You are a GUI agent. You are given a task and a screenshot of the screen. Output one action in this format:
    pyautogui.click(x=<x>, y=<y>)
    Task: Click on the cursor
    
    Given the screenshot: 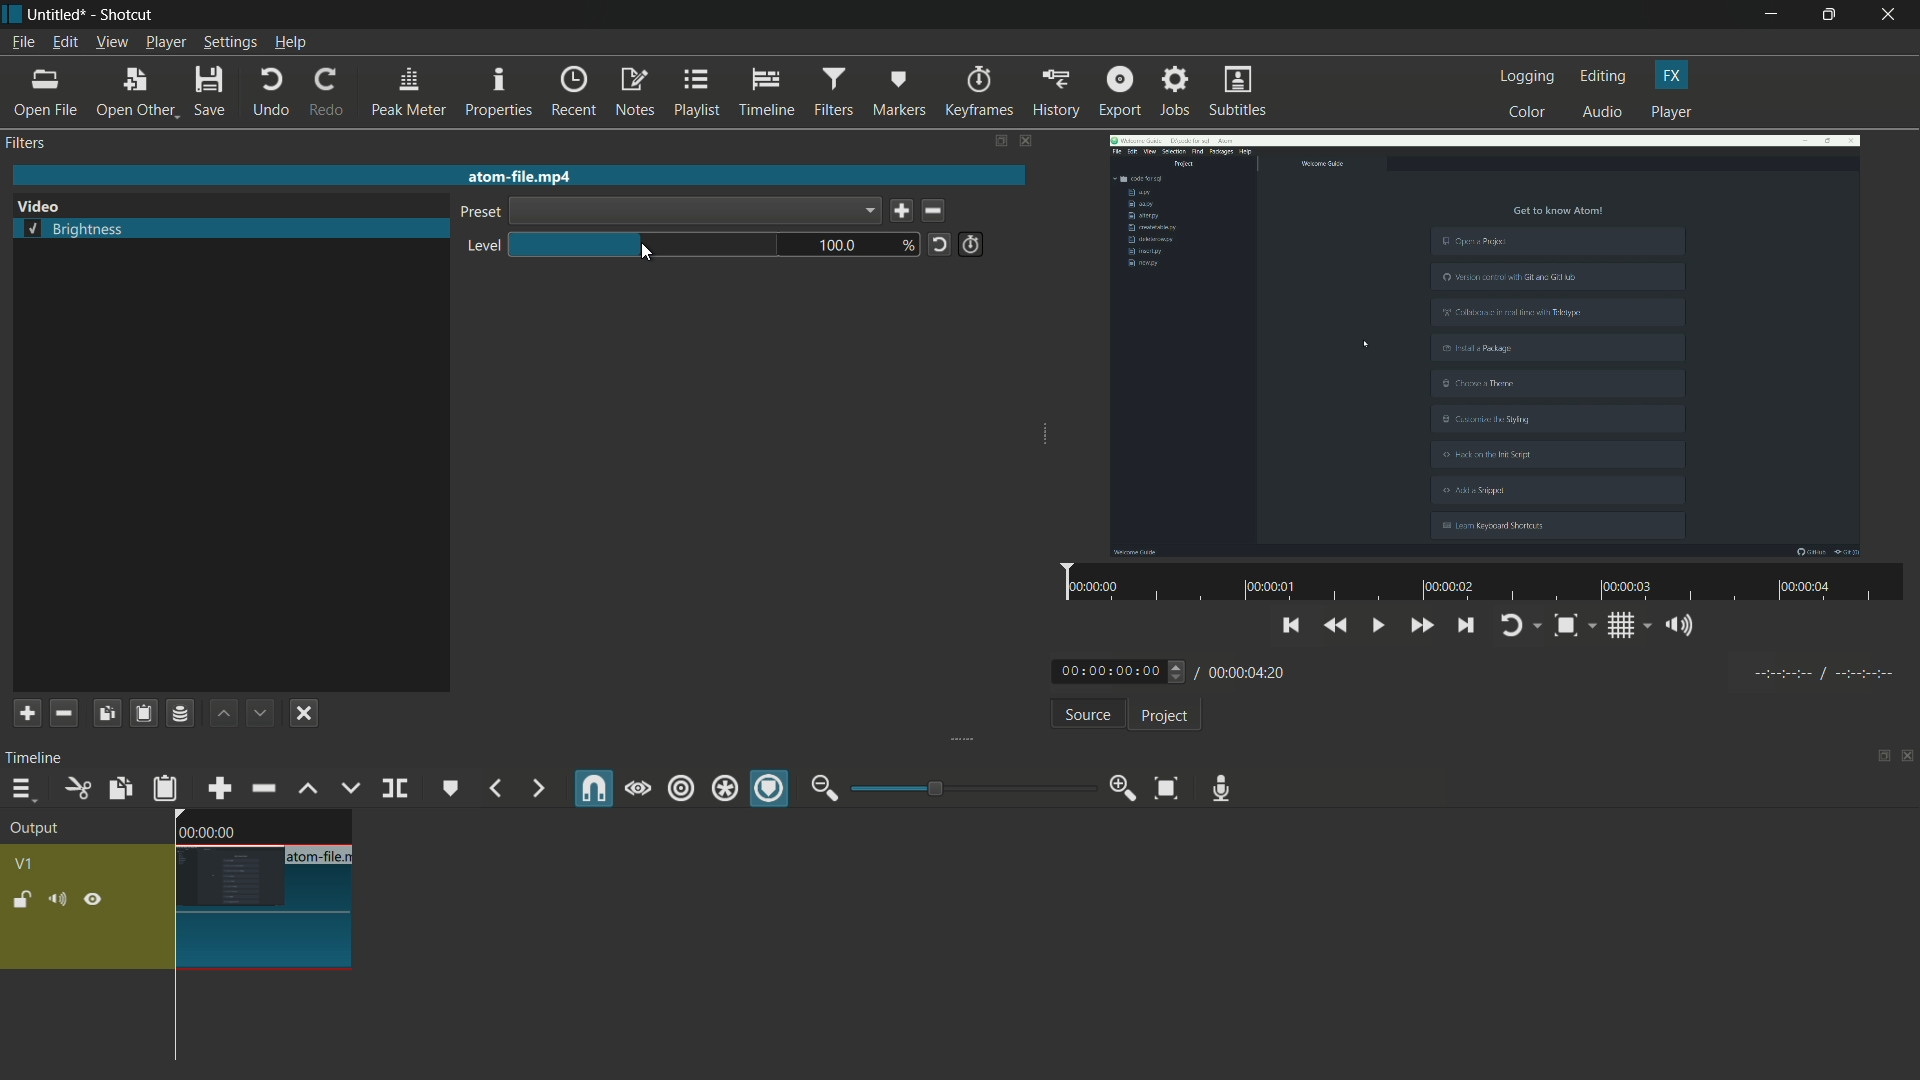 What is the action you would take?
    pyautogui.click(x=647, y=252)
    